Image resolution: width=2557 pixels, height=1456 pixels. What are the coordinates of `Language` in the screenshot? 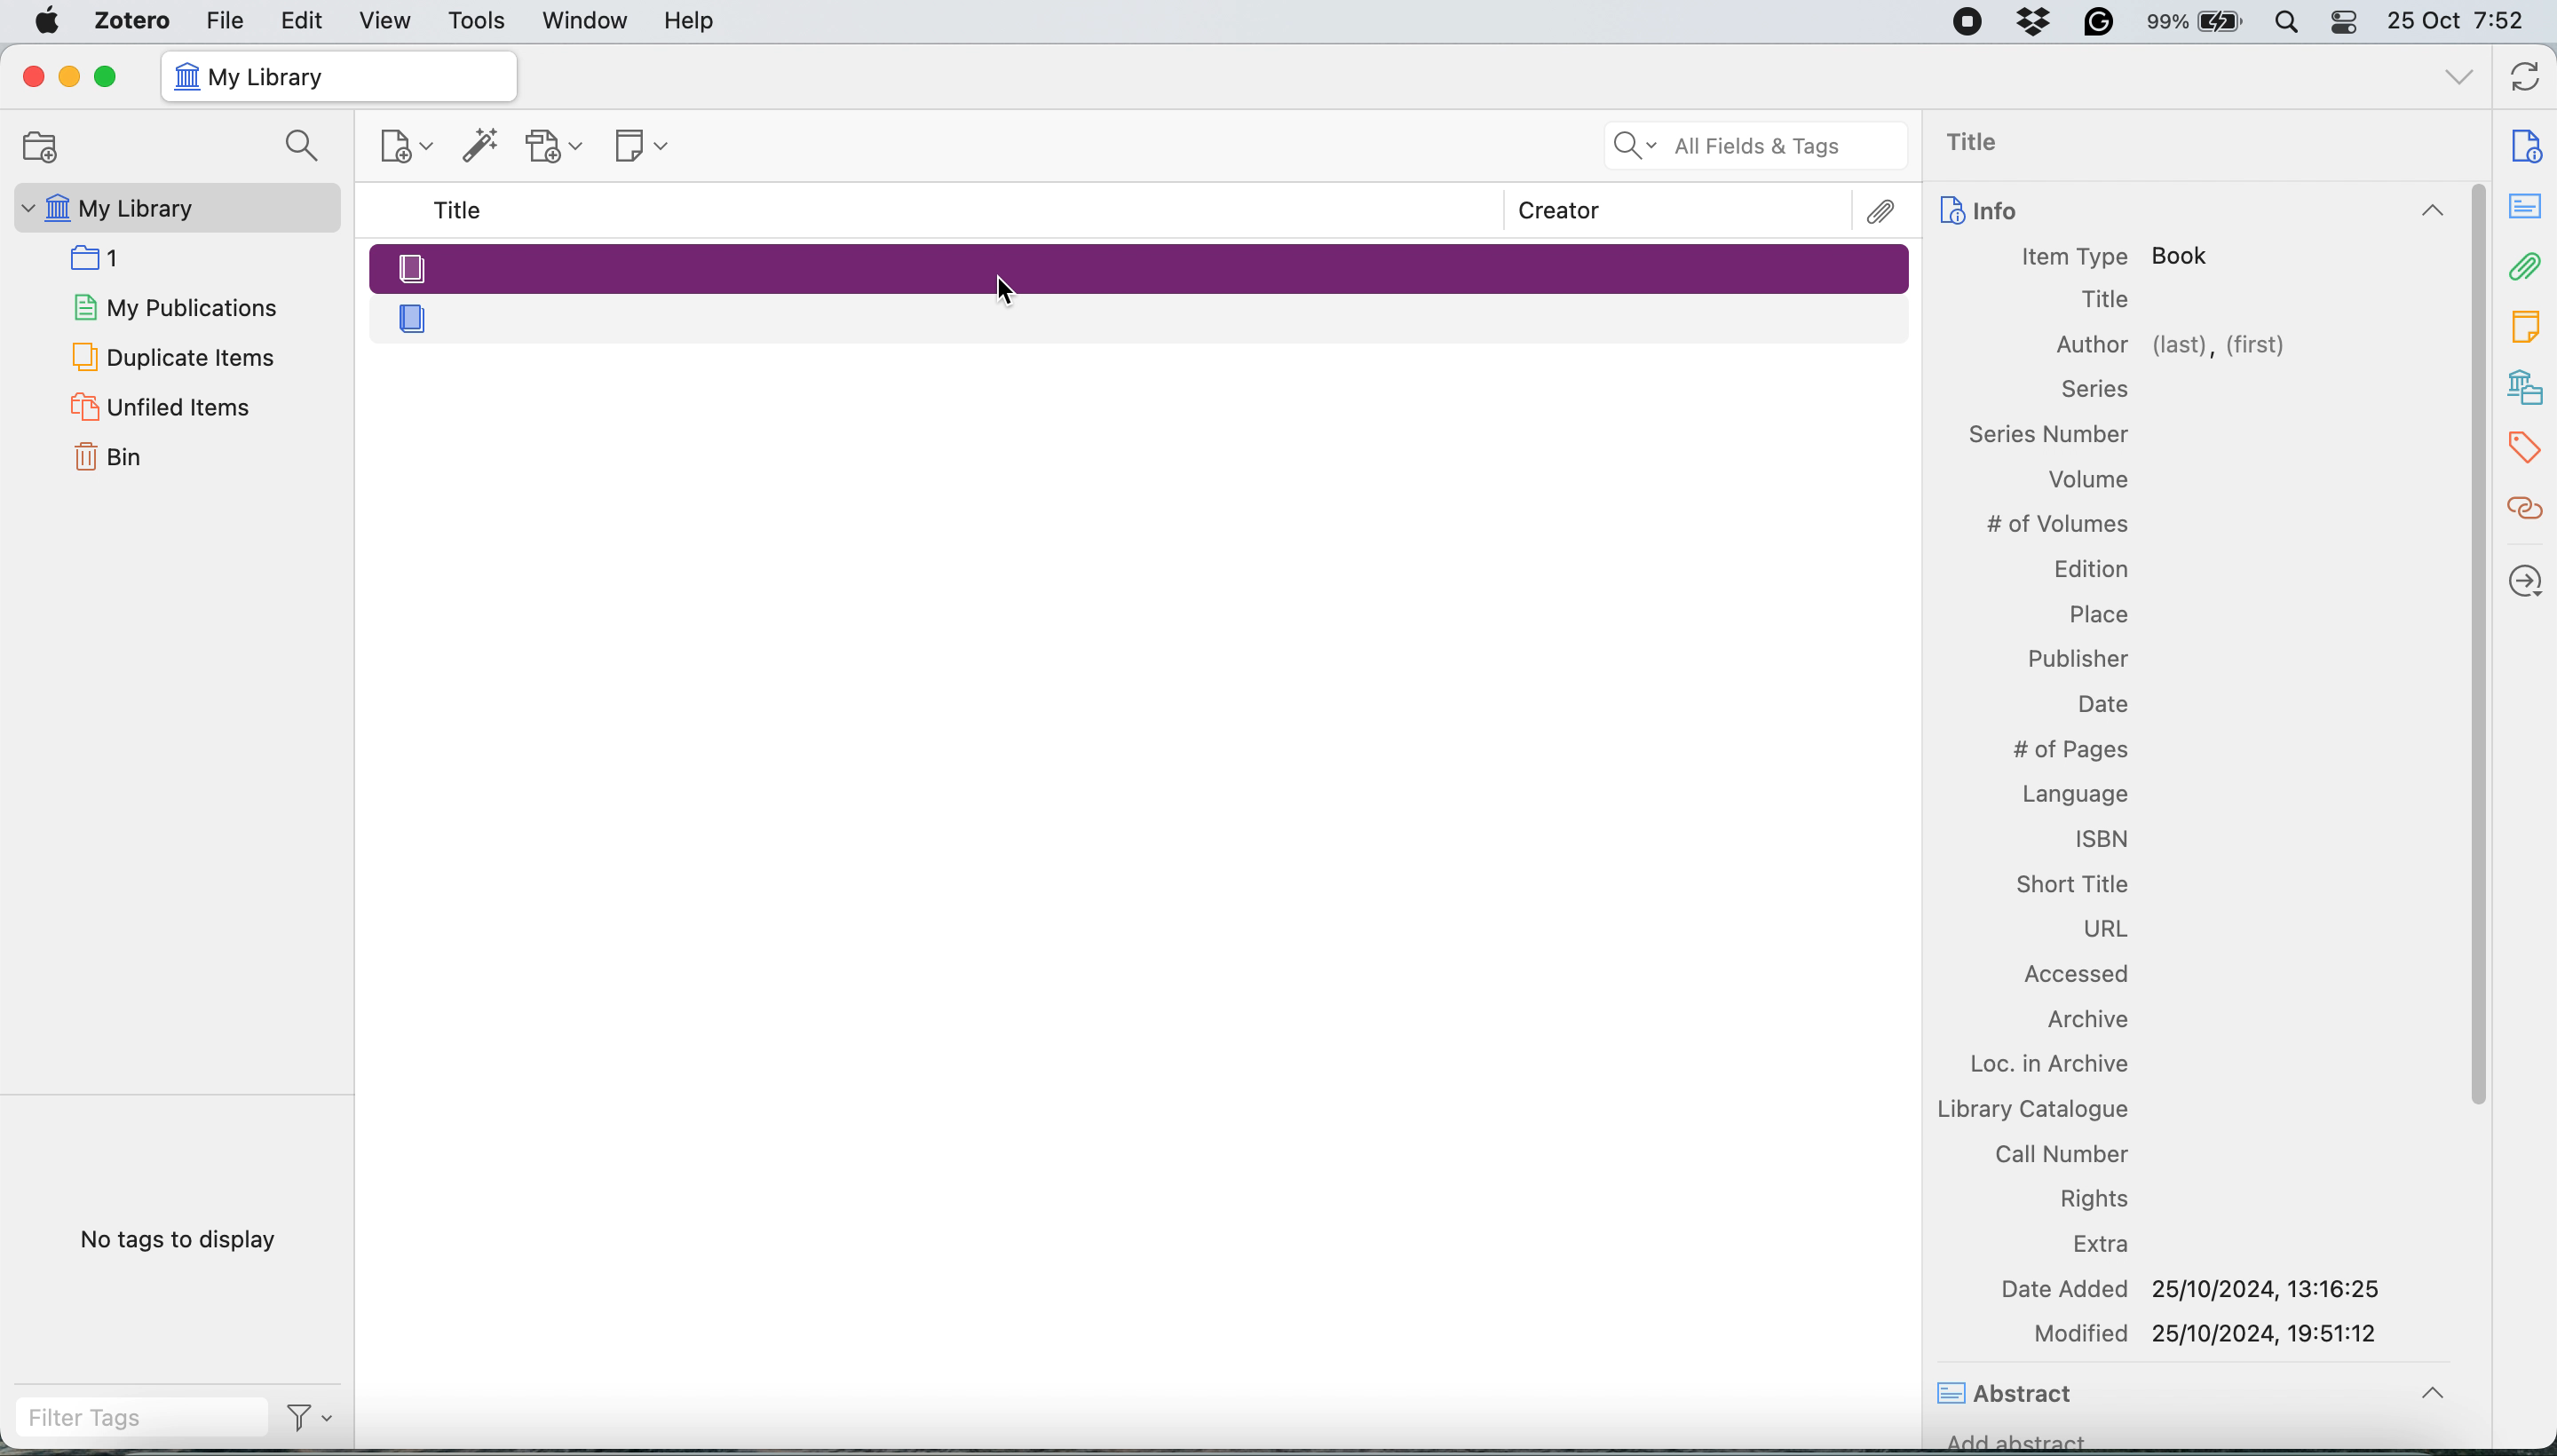 It's located at (2074, 790).